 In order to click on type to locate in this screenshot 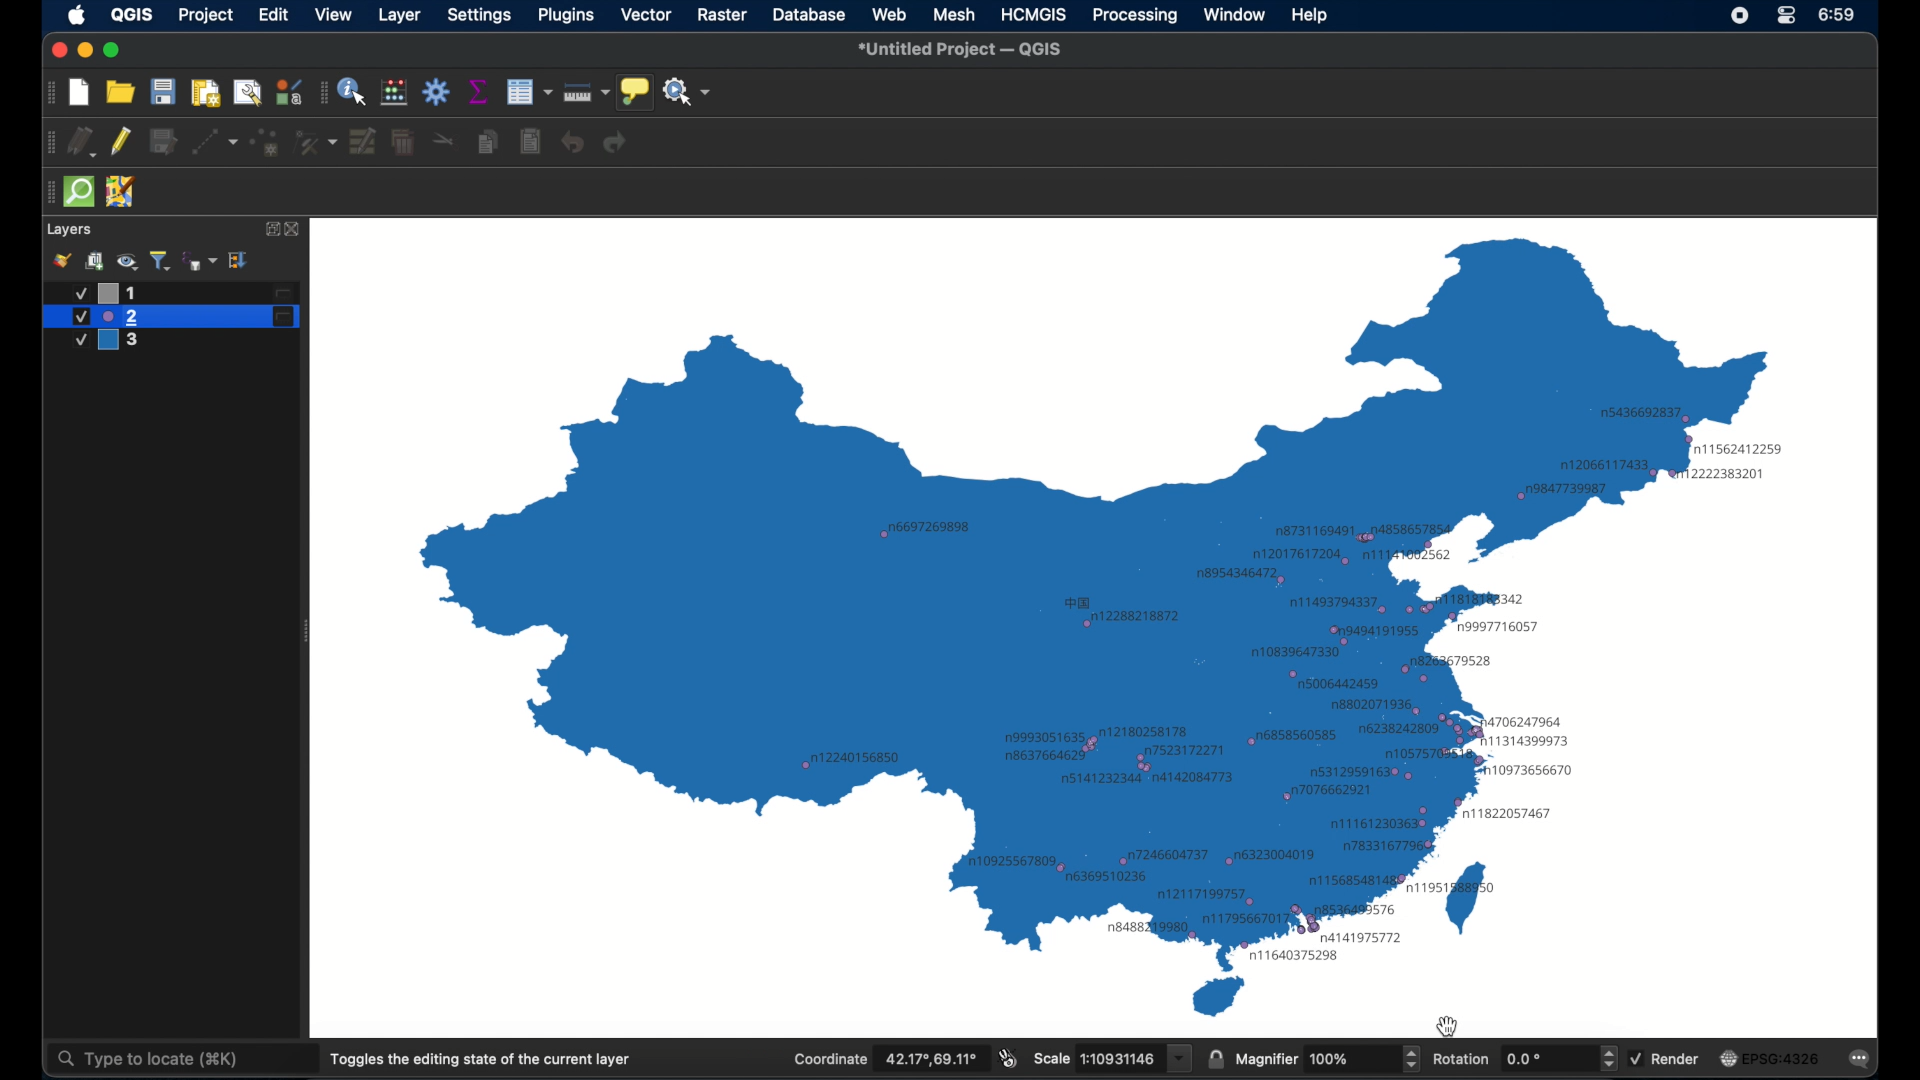, I will do `click(145, 1060)`.